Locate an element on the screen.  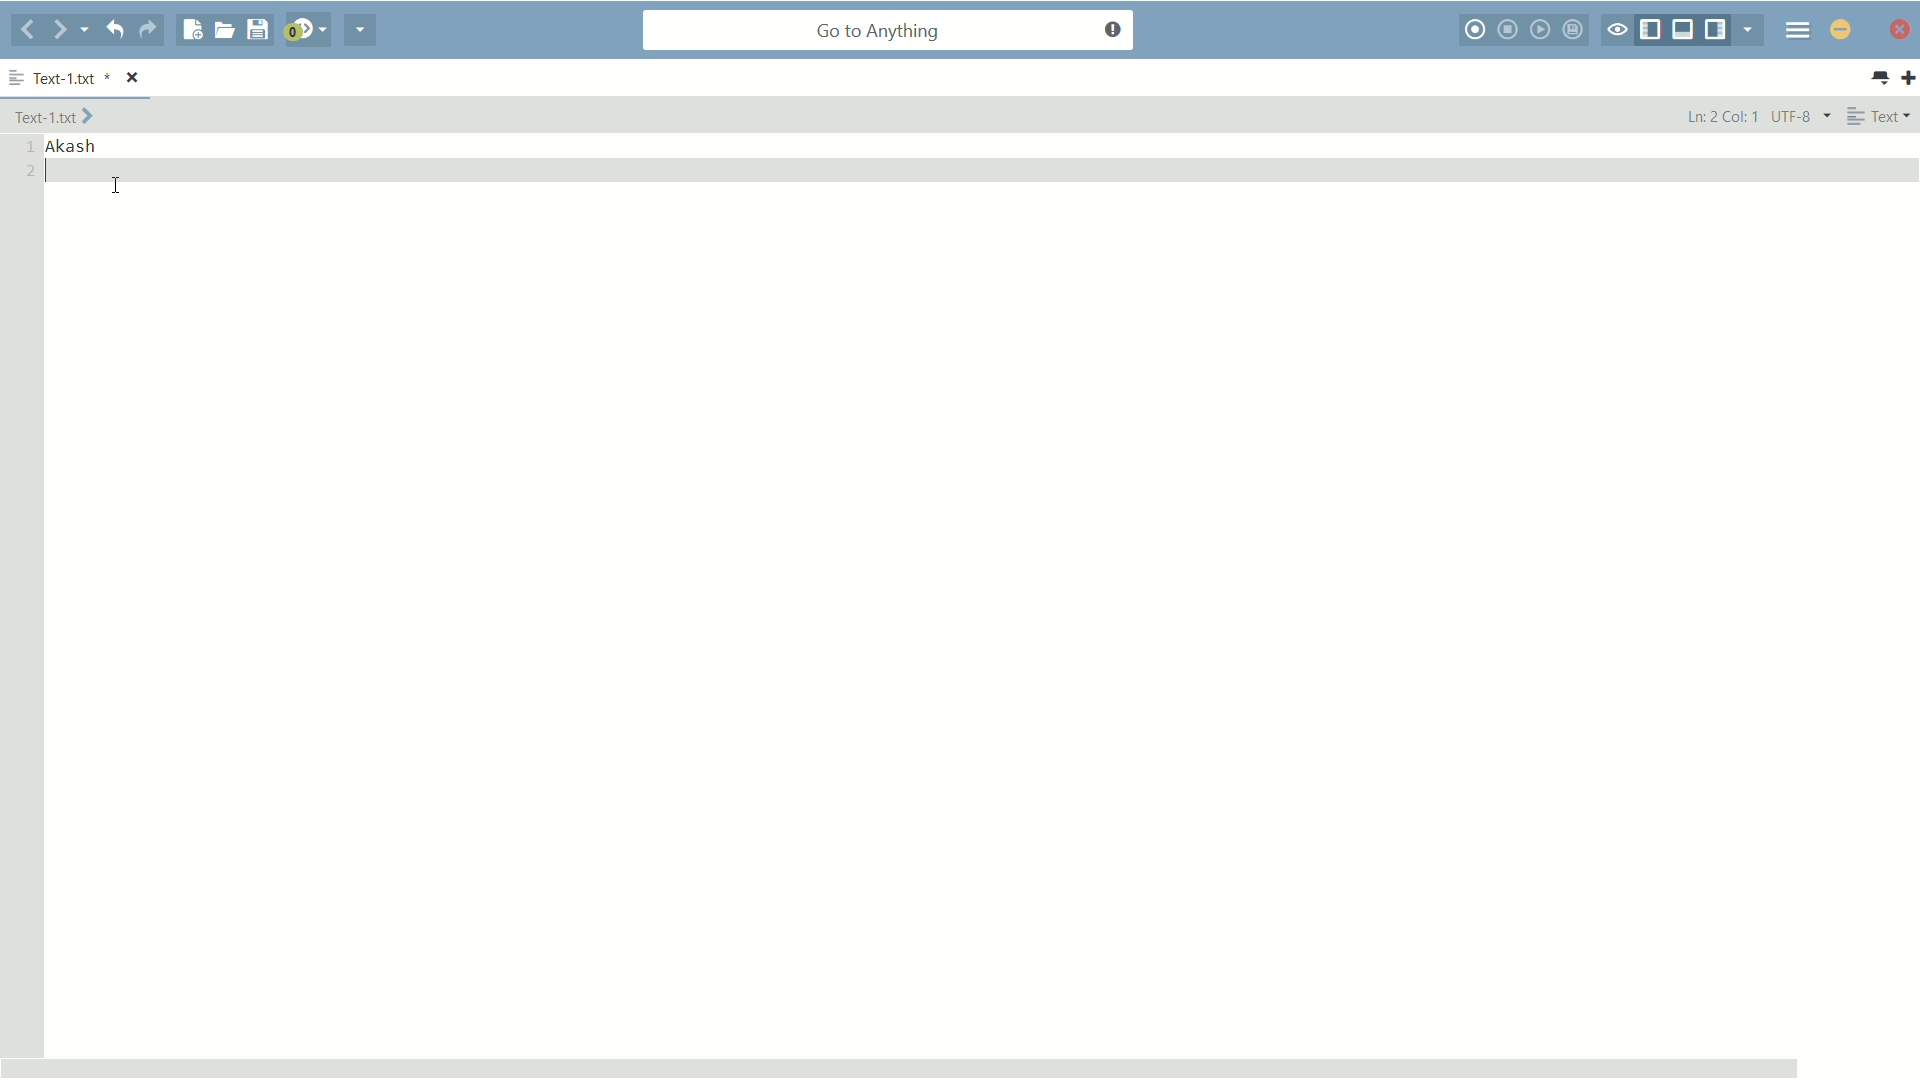
close app is located at coordinates (1902, 30).